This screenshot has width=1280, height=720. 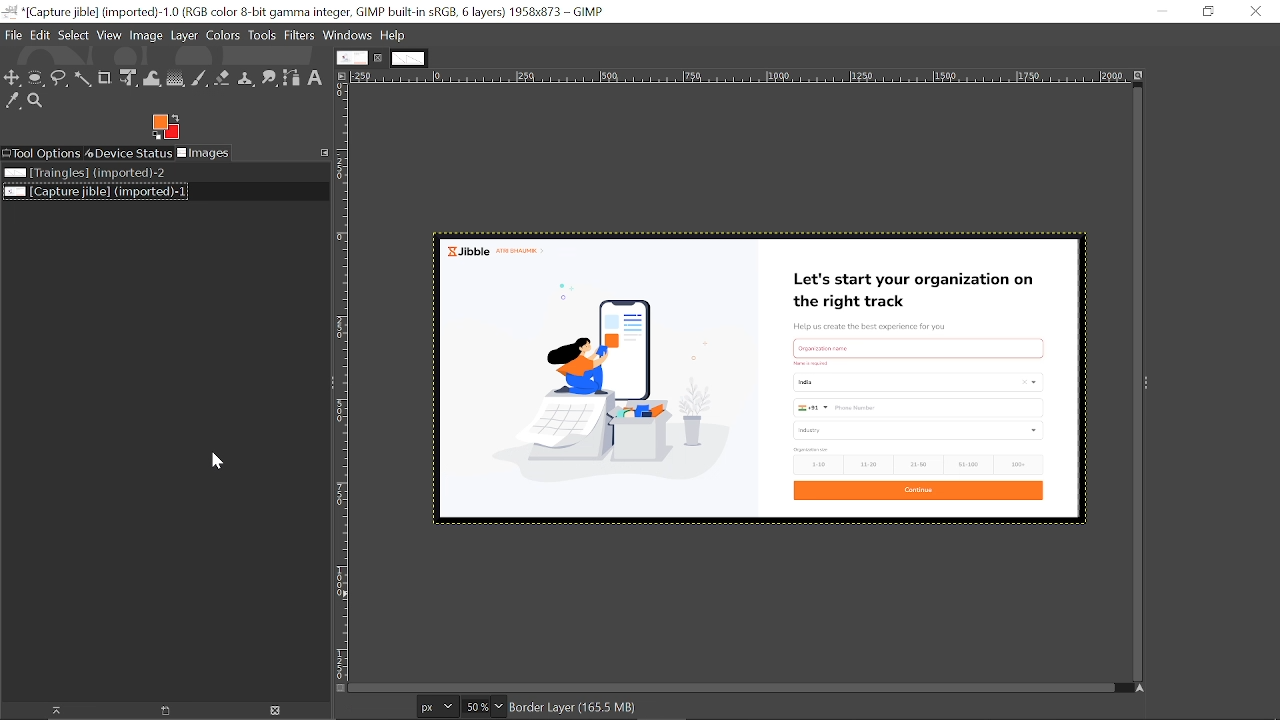 What do you see at coordinates (310, 12) in the screenshot?
I see `Current window` at bounding box center [310, 12].